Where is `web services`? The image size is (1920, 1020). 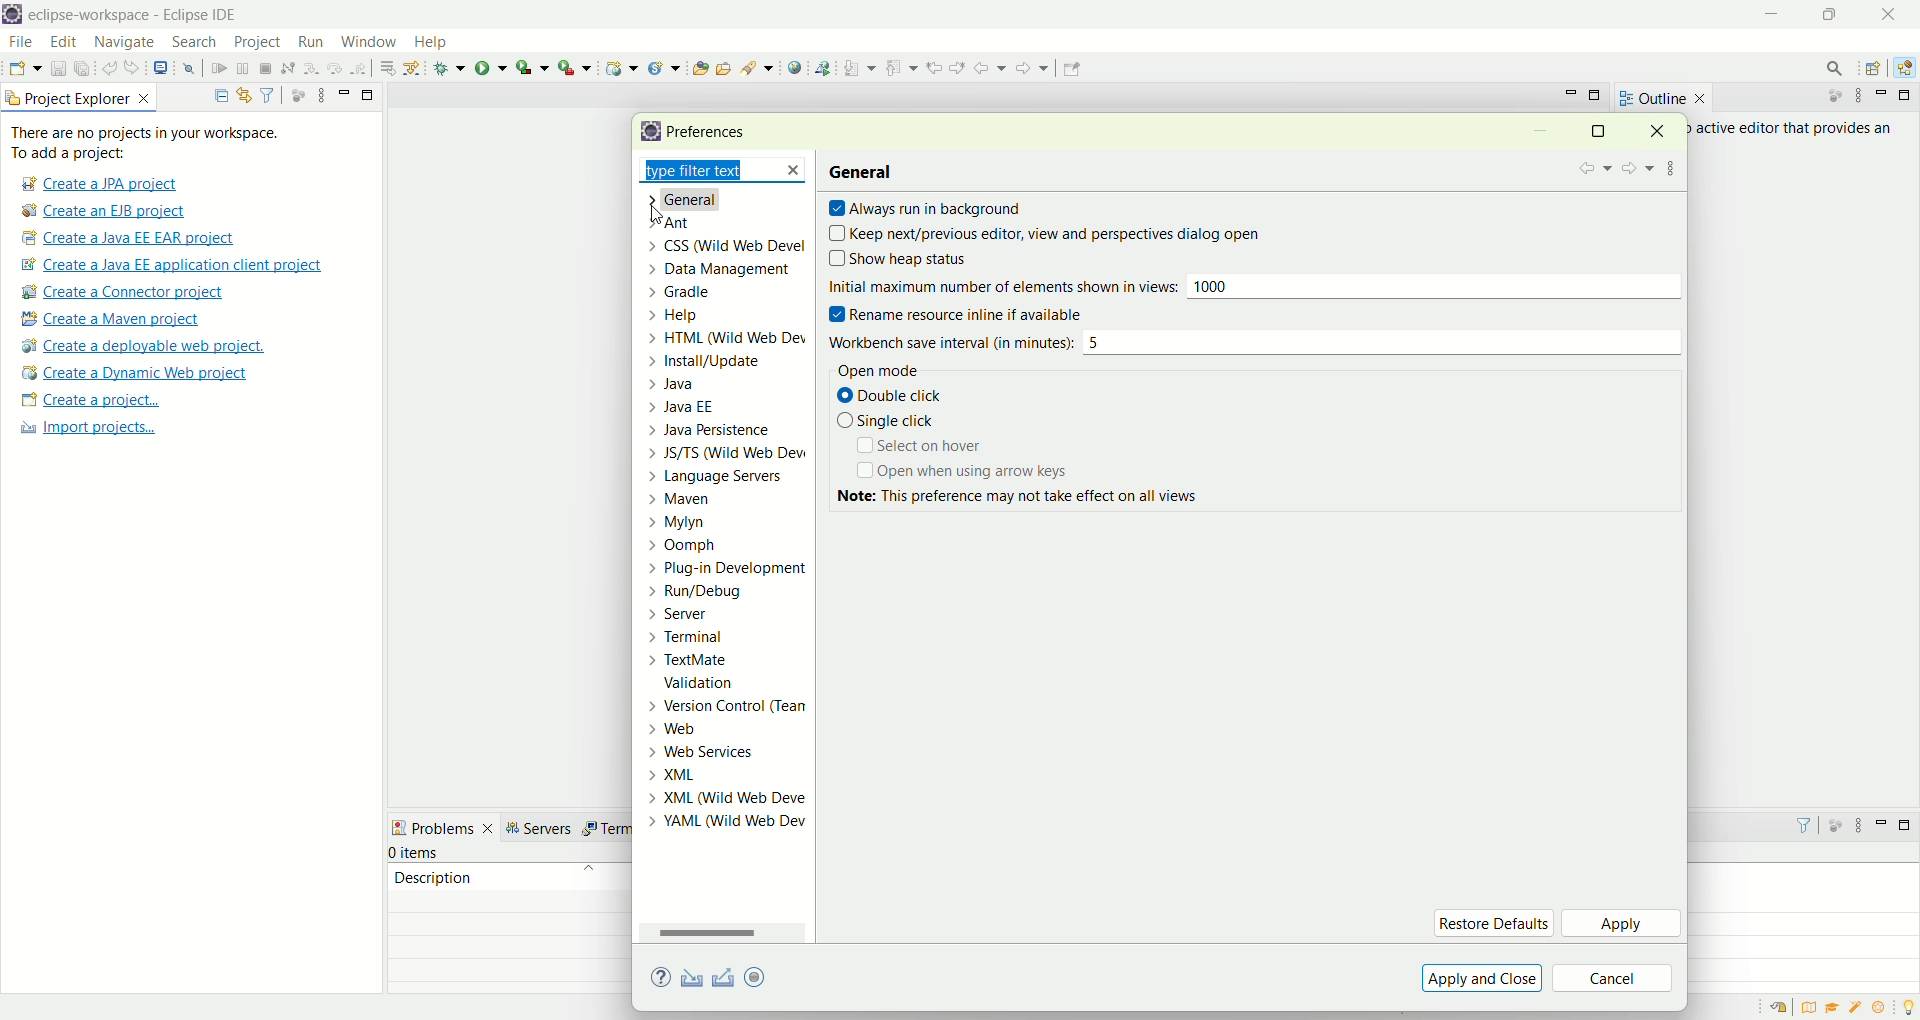 web services is located at coordinates (725, 750).